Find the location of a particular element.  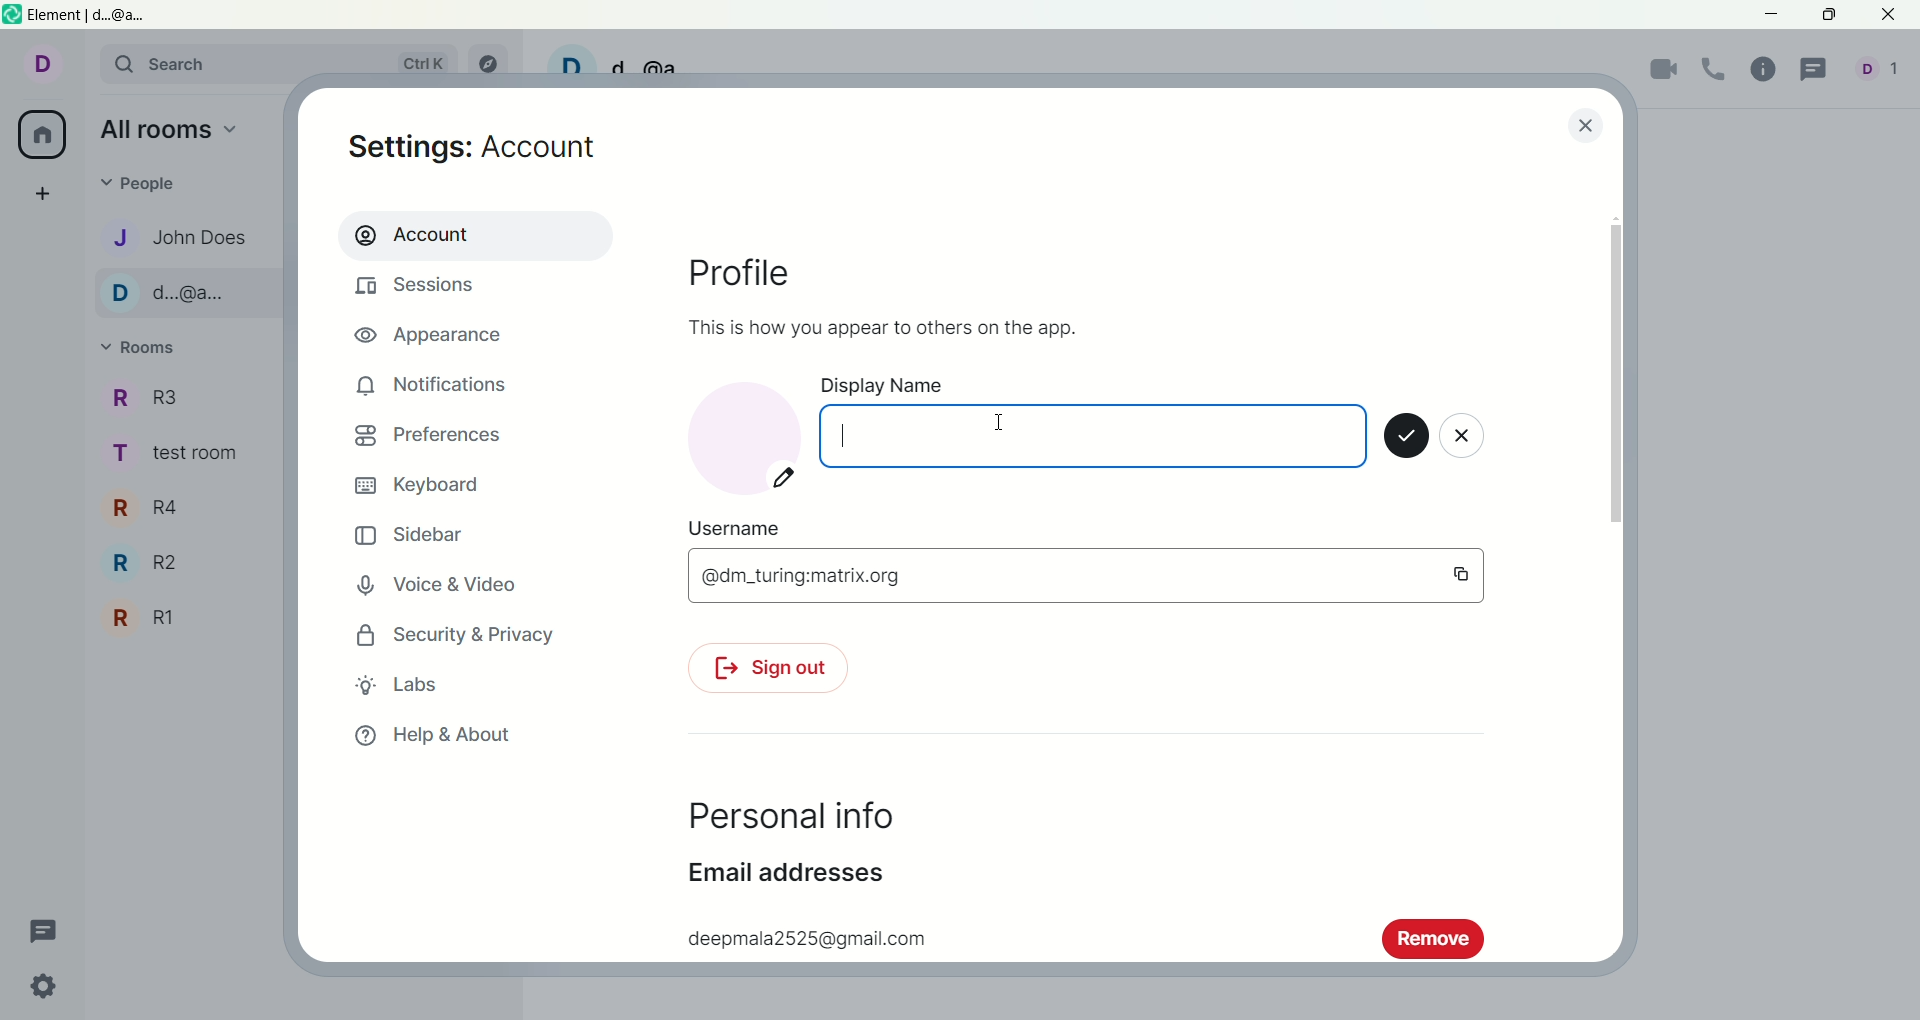

keyboard is located at coordinates (423, 486).